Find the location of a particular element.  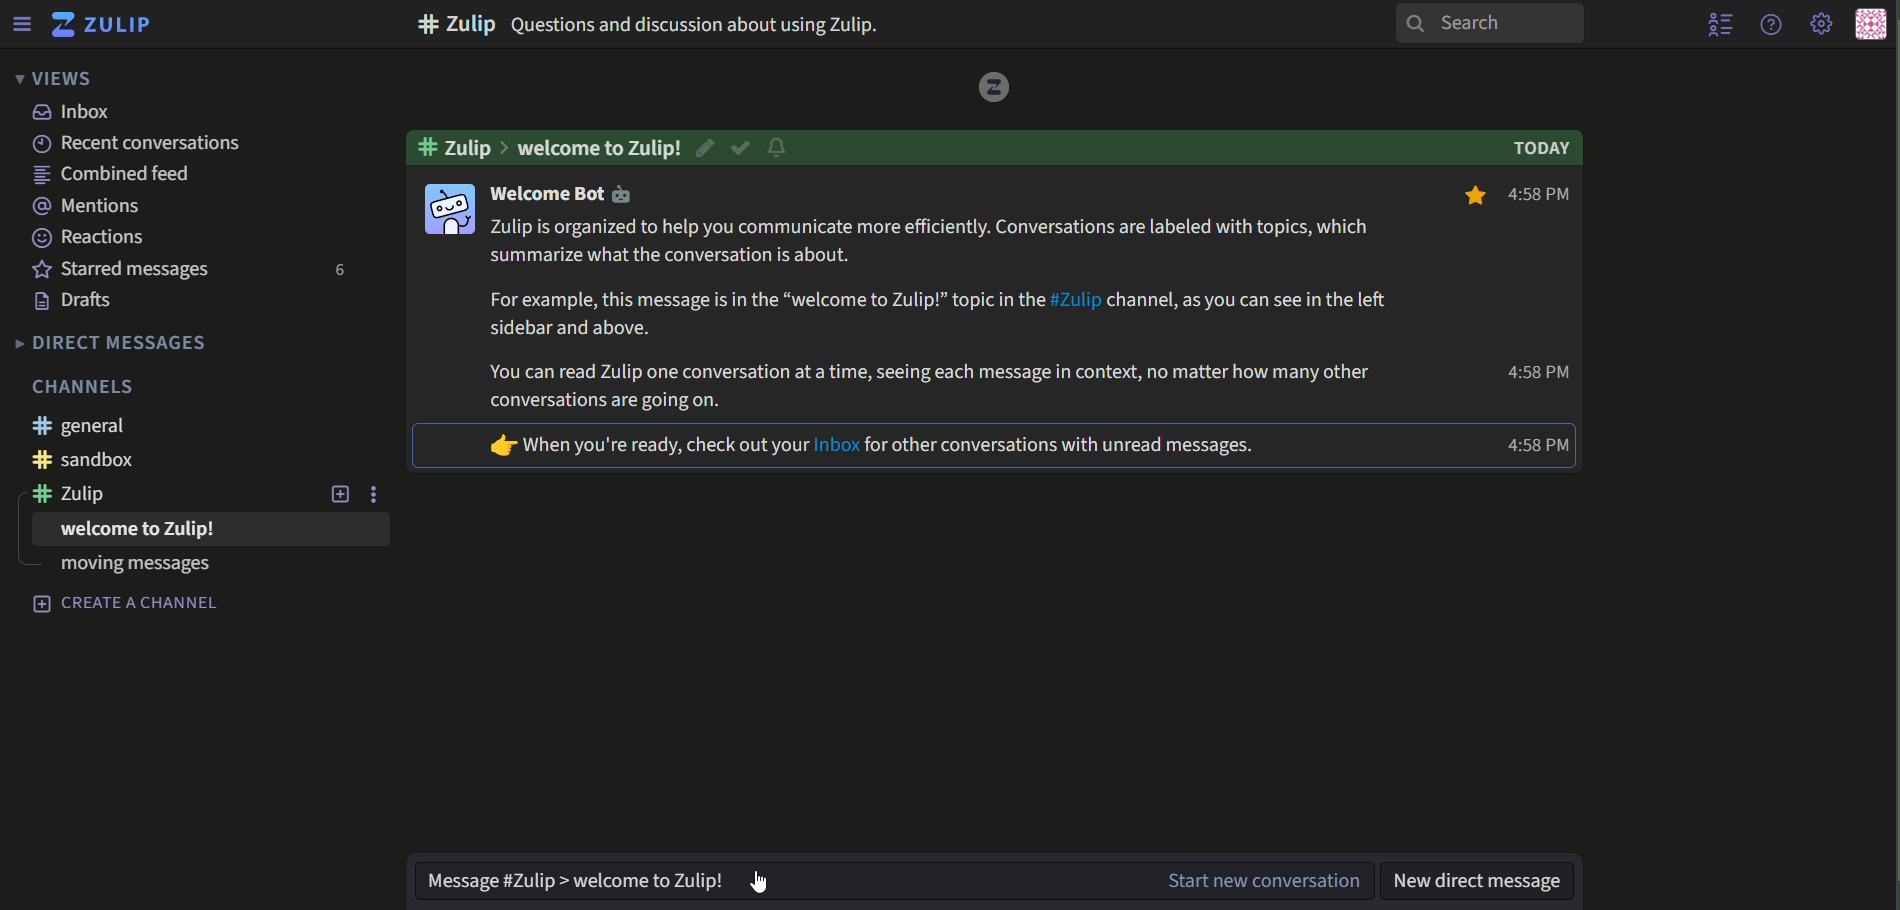

text is located at coordinates (113, 342).